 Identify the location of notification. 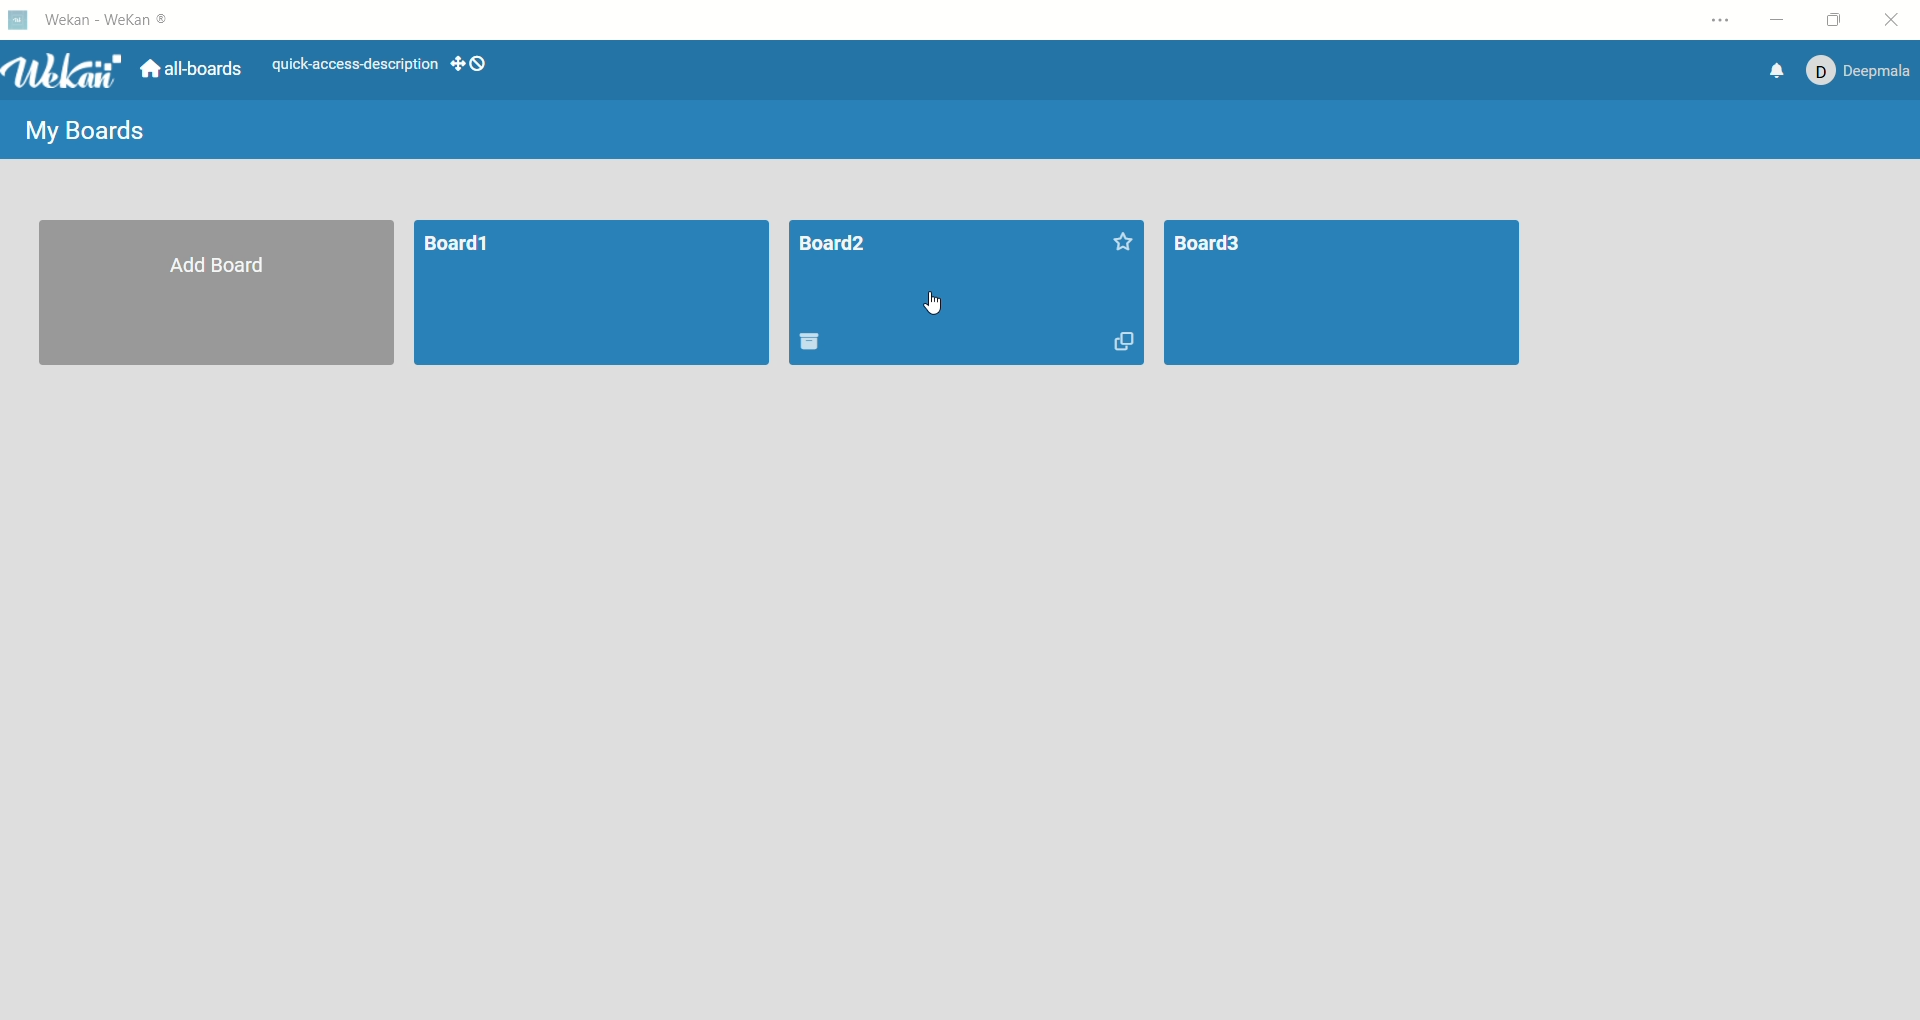
(1775, 73).